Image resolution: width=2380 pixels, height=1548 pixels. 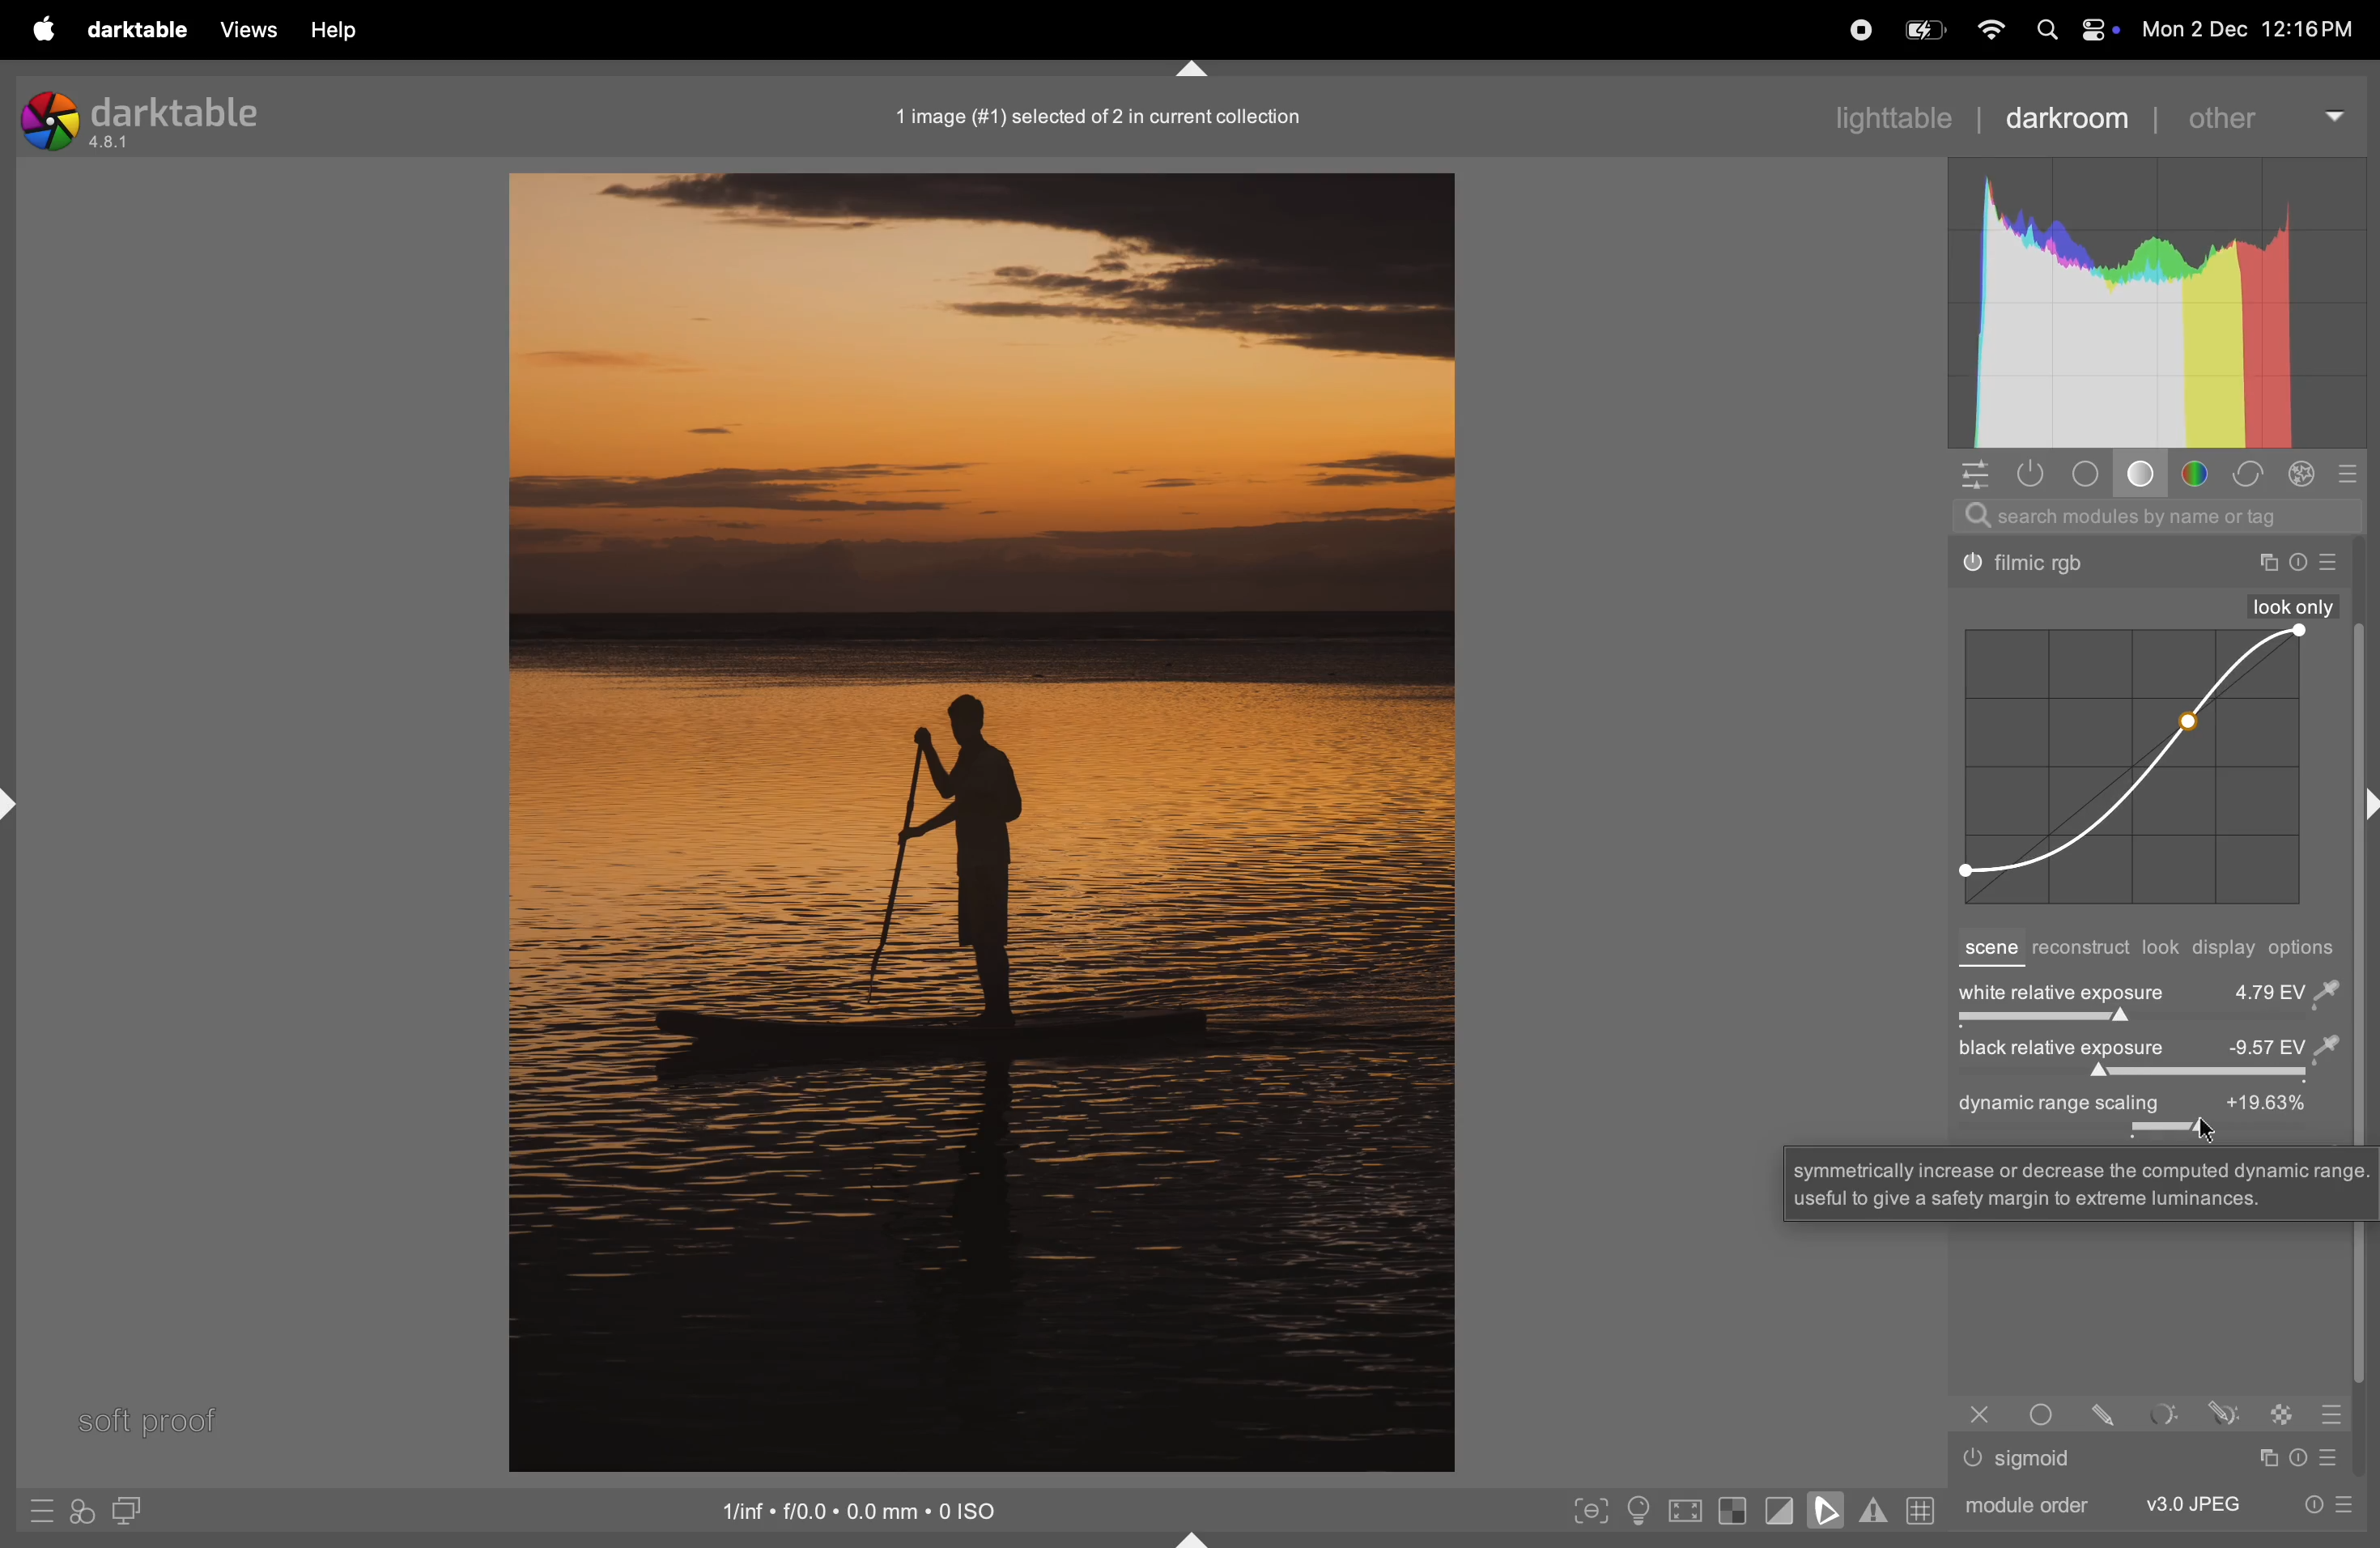 I want to click on , so click(x=2294, y=606).